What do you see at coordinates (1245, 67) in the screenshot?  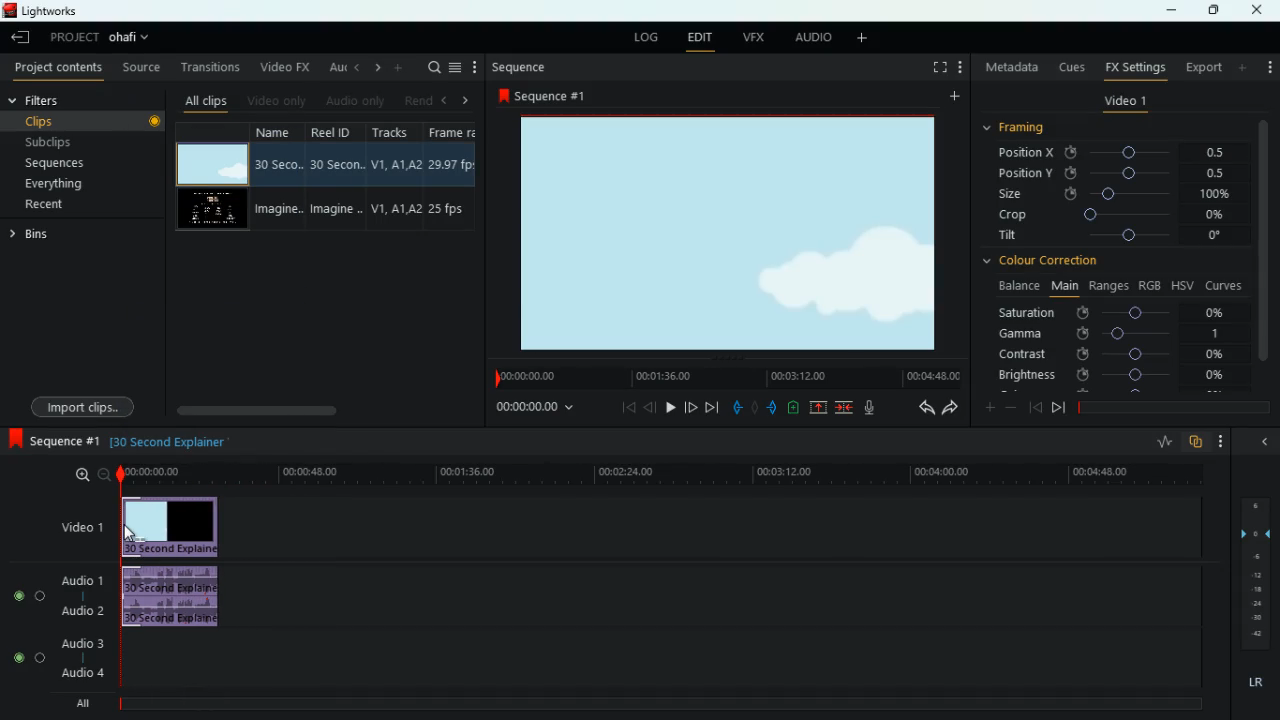 I see `add` at bounding box center [1245, 67].